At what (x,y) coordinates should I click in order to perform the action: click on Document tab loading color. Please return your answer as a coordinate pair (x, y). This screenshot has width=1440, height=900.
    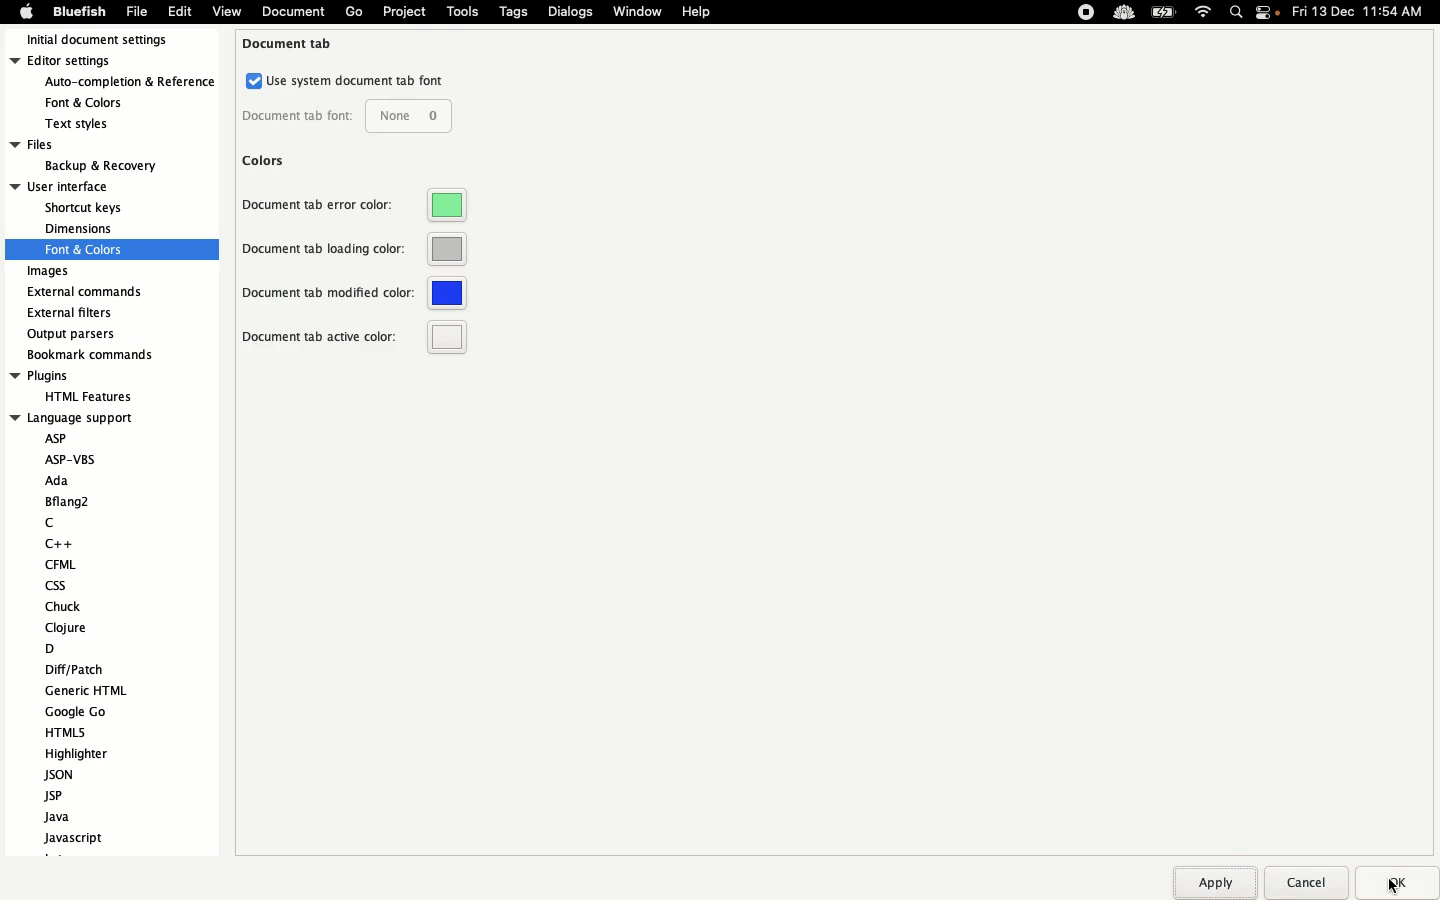
    Looking at the image, I should click on (354, 253).